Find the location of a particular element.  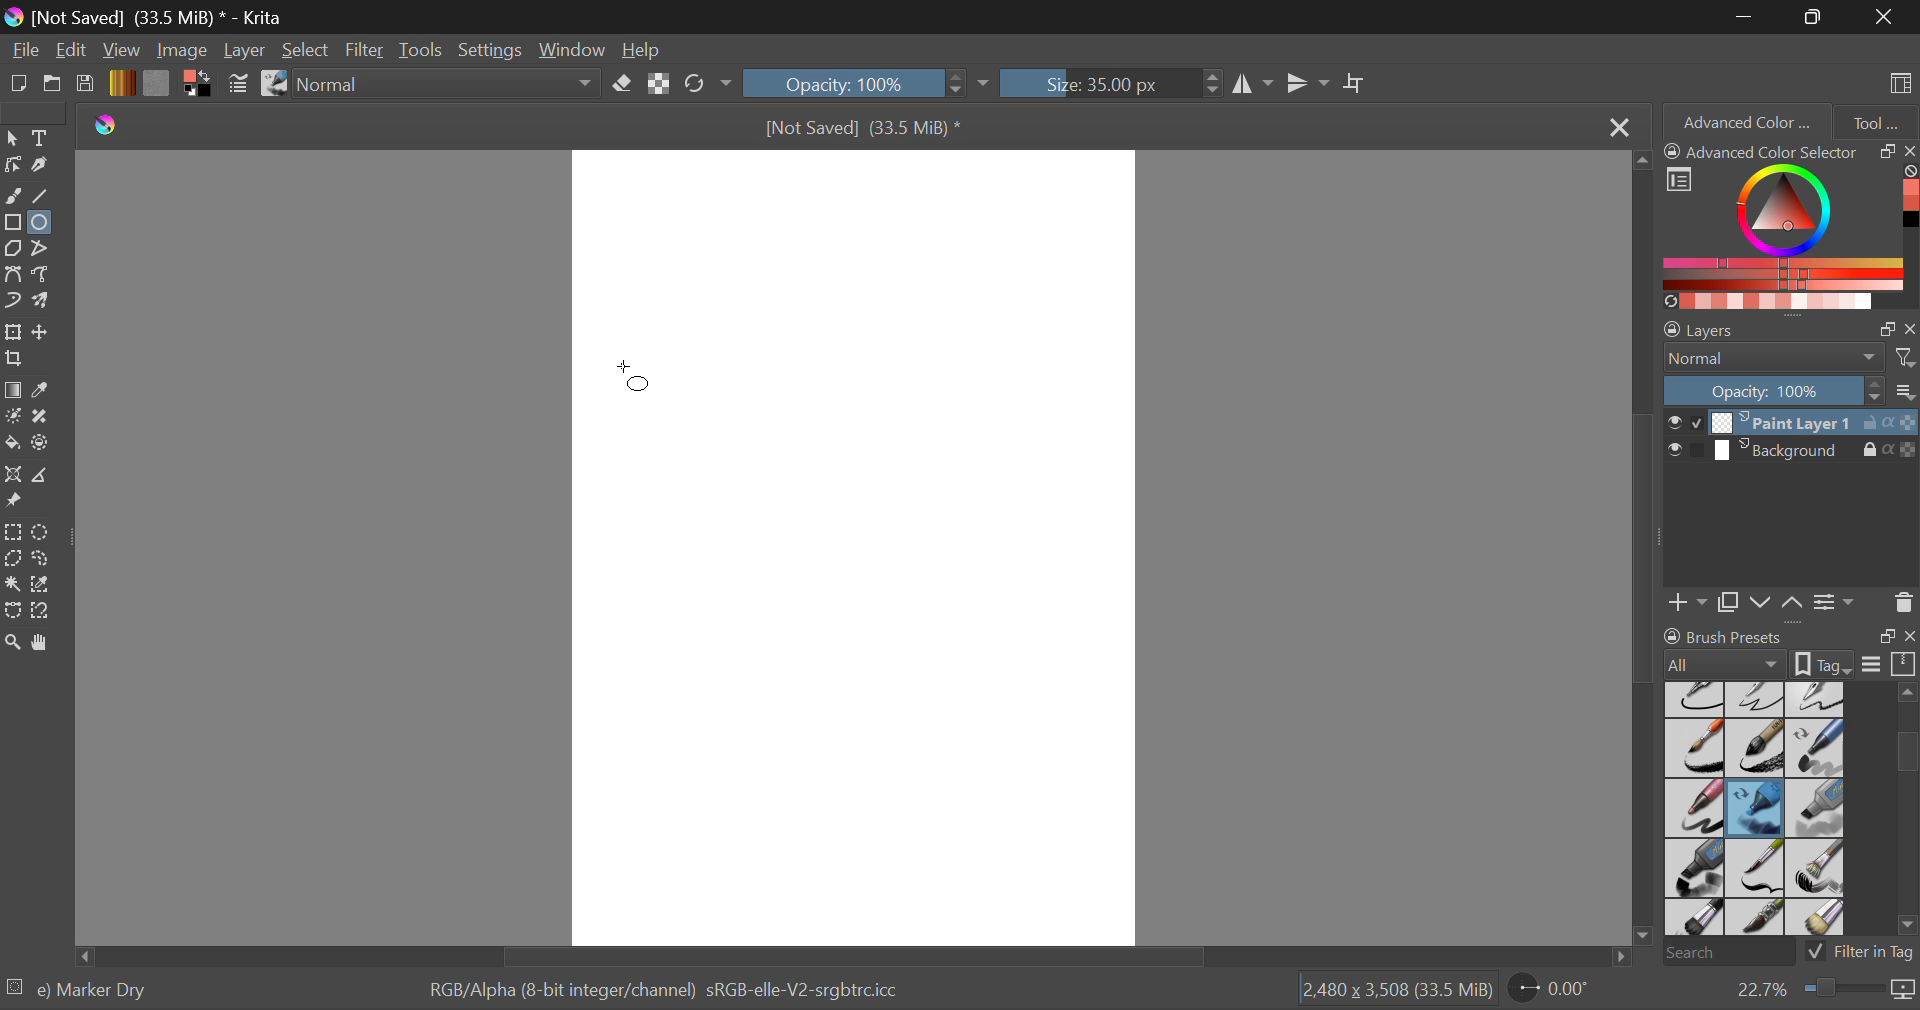

Size : 35px is located at coordinates (1110, 83).